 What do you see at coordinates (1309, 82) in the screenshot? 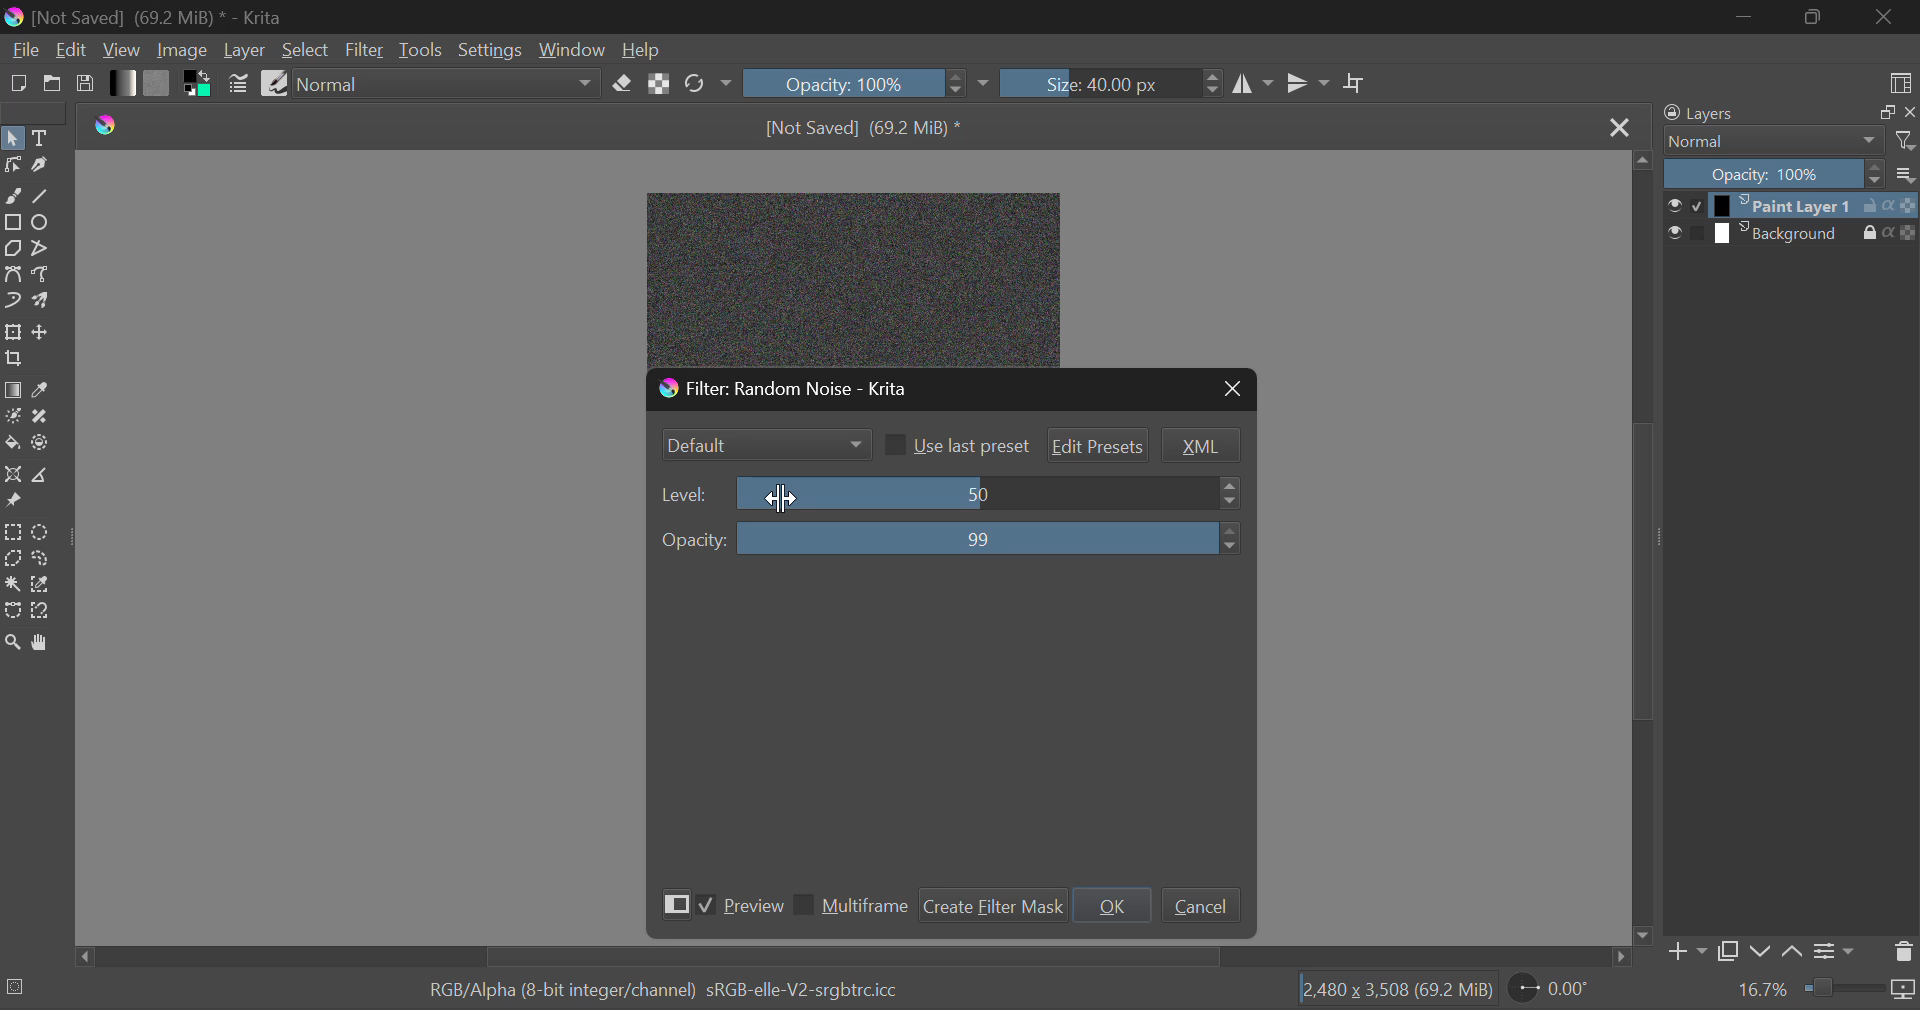
I see `Horizontal Mirror Flip` at bounding box center [1309, 82].